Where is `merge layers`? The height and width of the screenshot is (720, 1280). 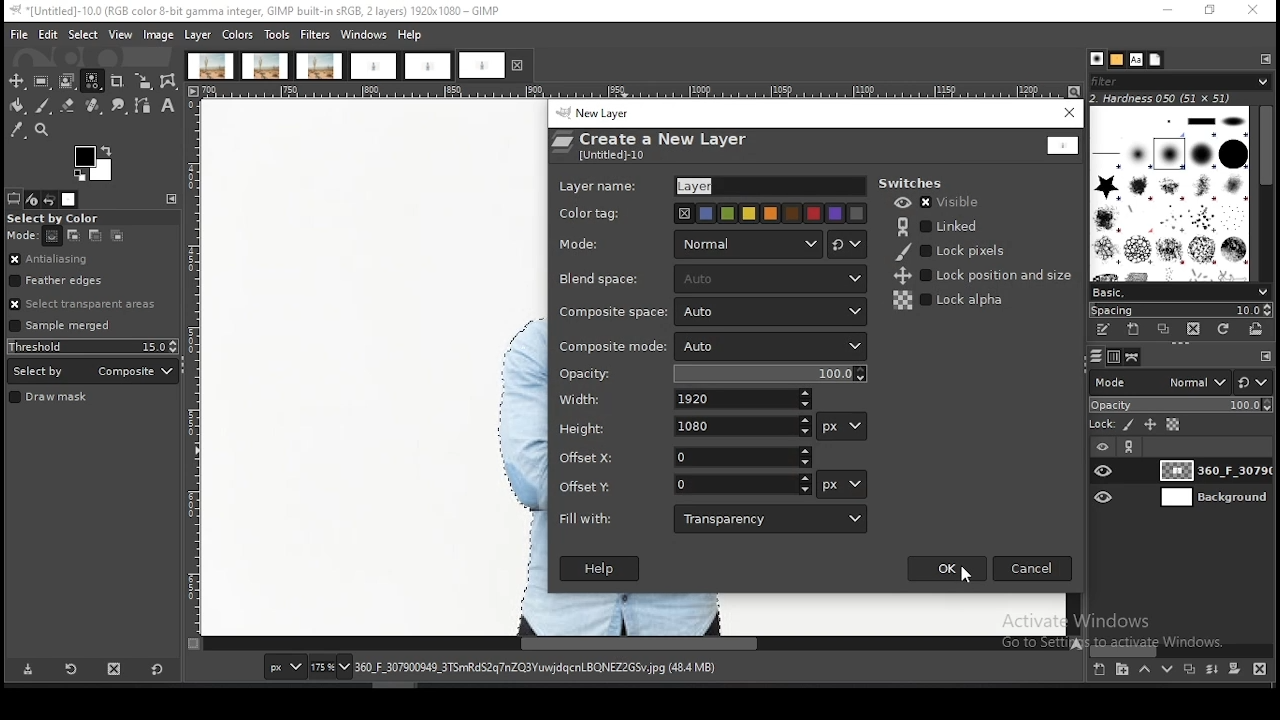
merge layers is located at coordinates (1212, 668).